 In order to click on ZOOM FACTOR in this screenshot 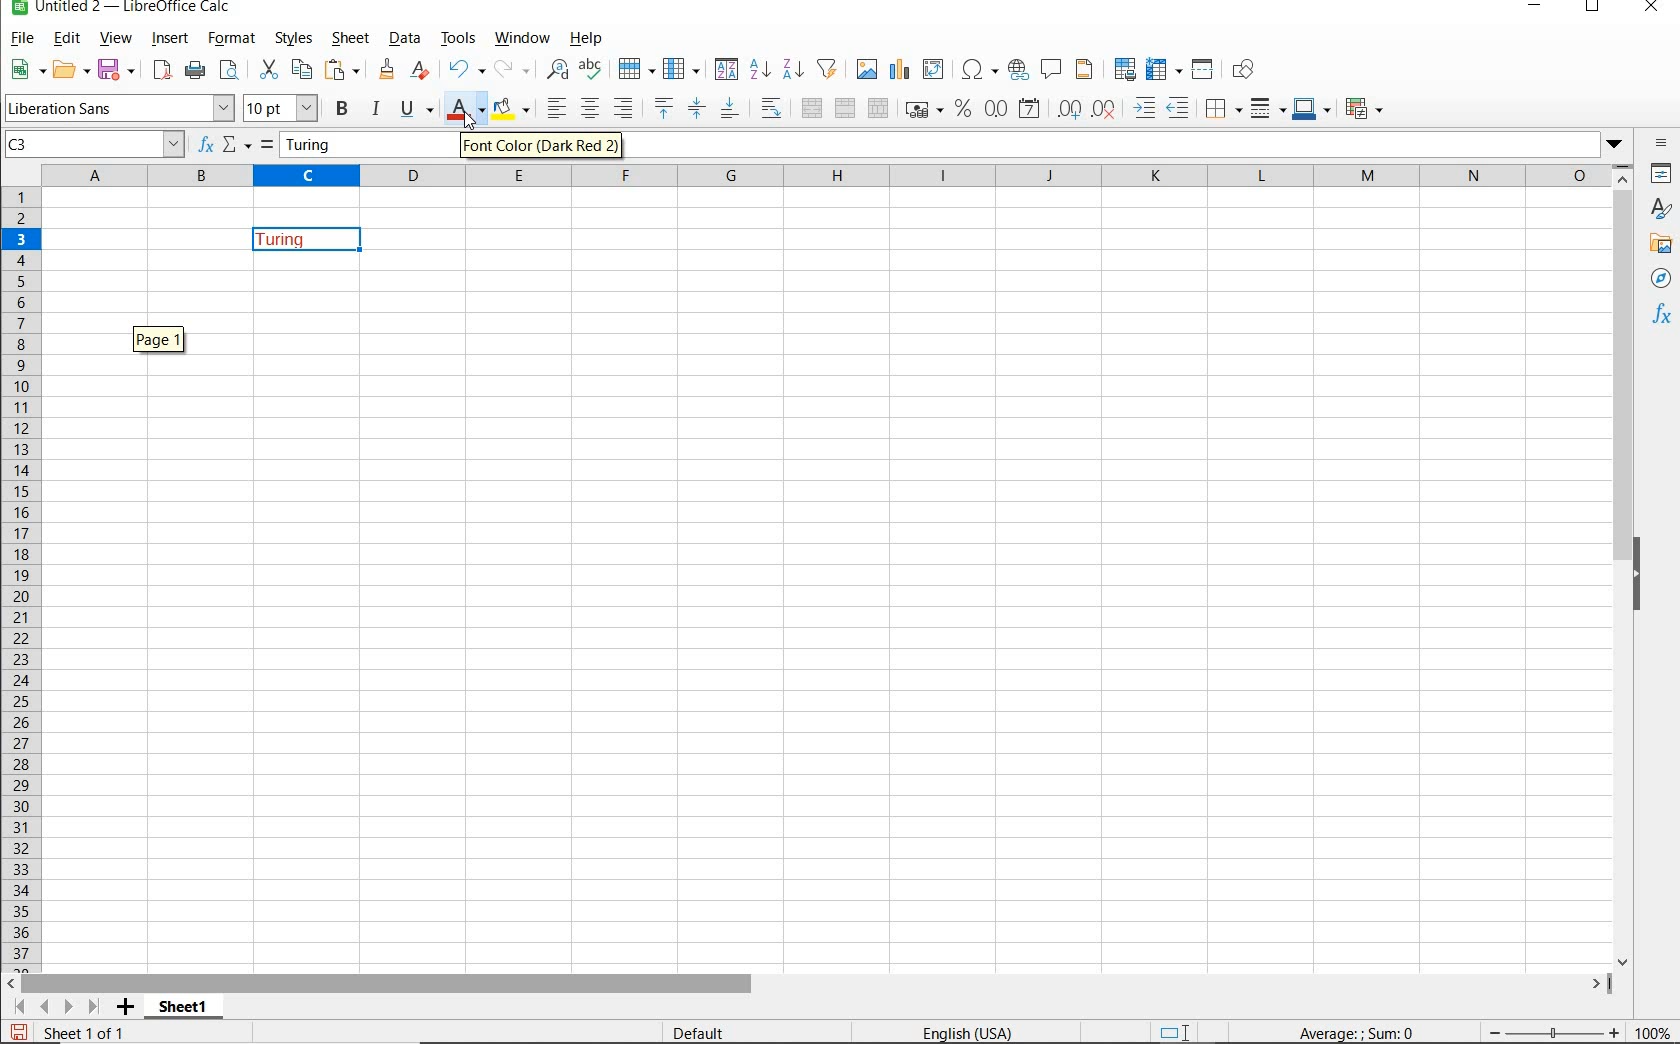, I will do `click(1655, 1033)`.